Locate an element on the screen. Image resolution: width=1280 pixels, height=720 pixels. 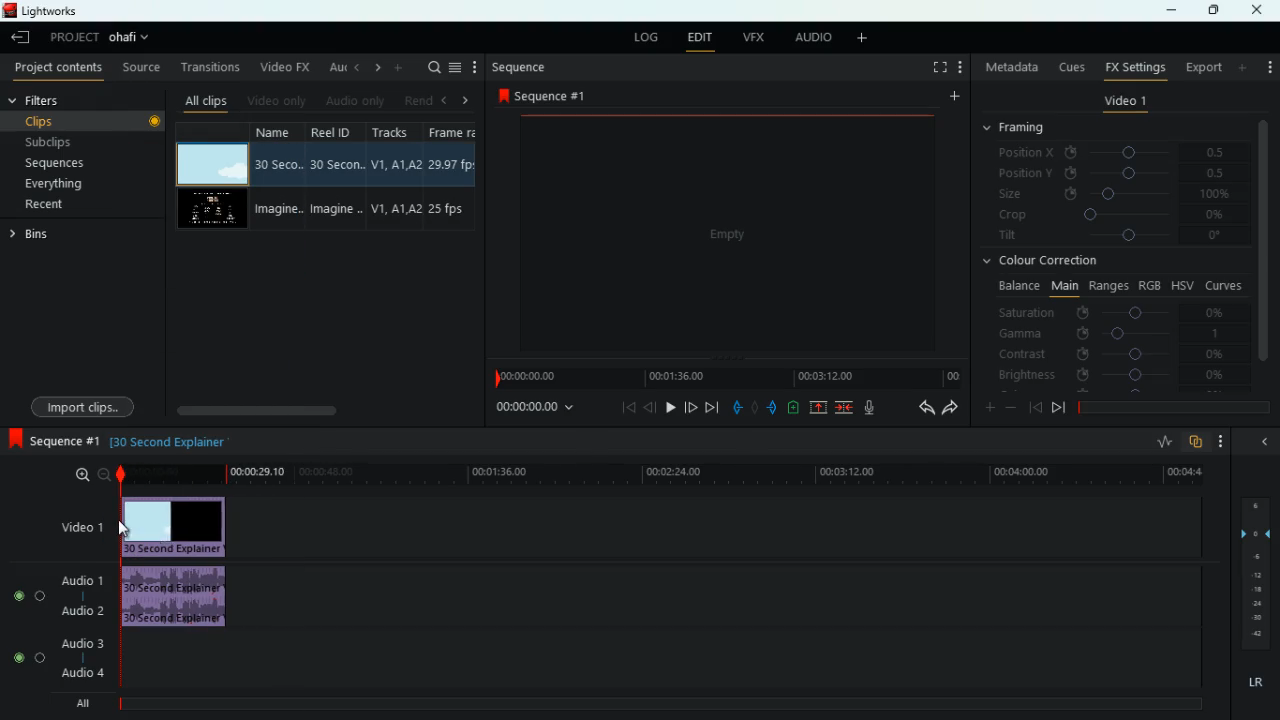
ranges is located at coordinates (1106, 286).